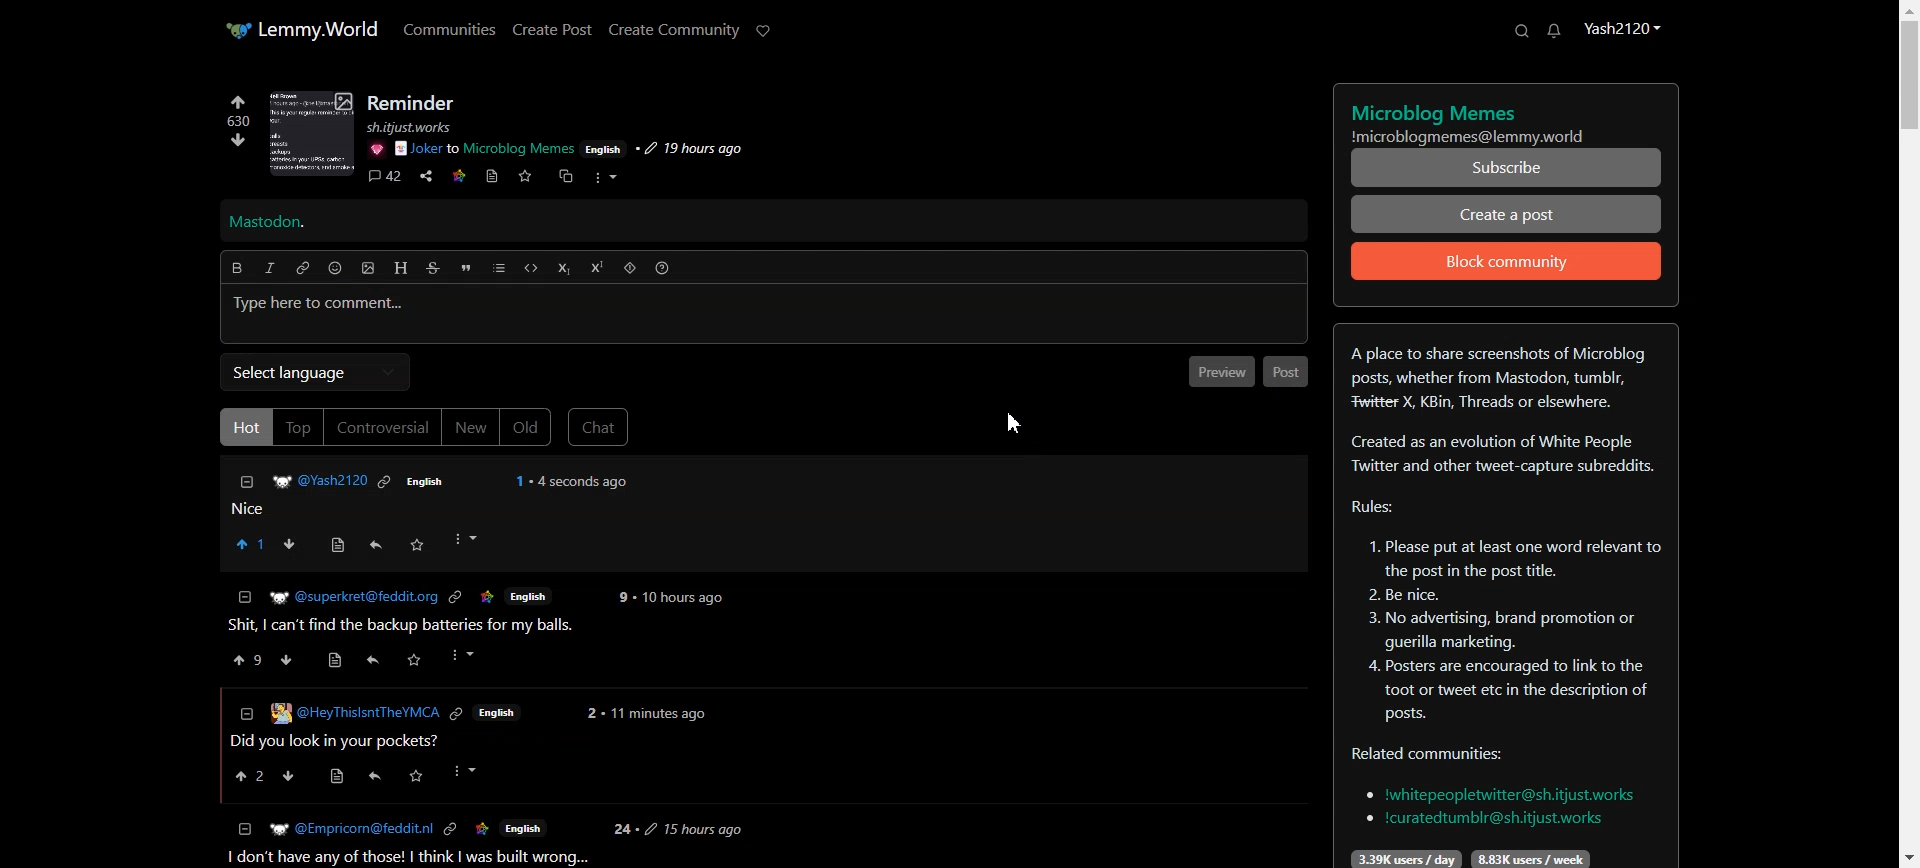 The height and width of the screenshot is (868, 1920). Describe the element at coordinates (243, 712) in the screenshot. I see `=}` at that location.